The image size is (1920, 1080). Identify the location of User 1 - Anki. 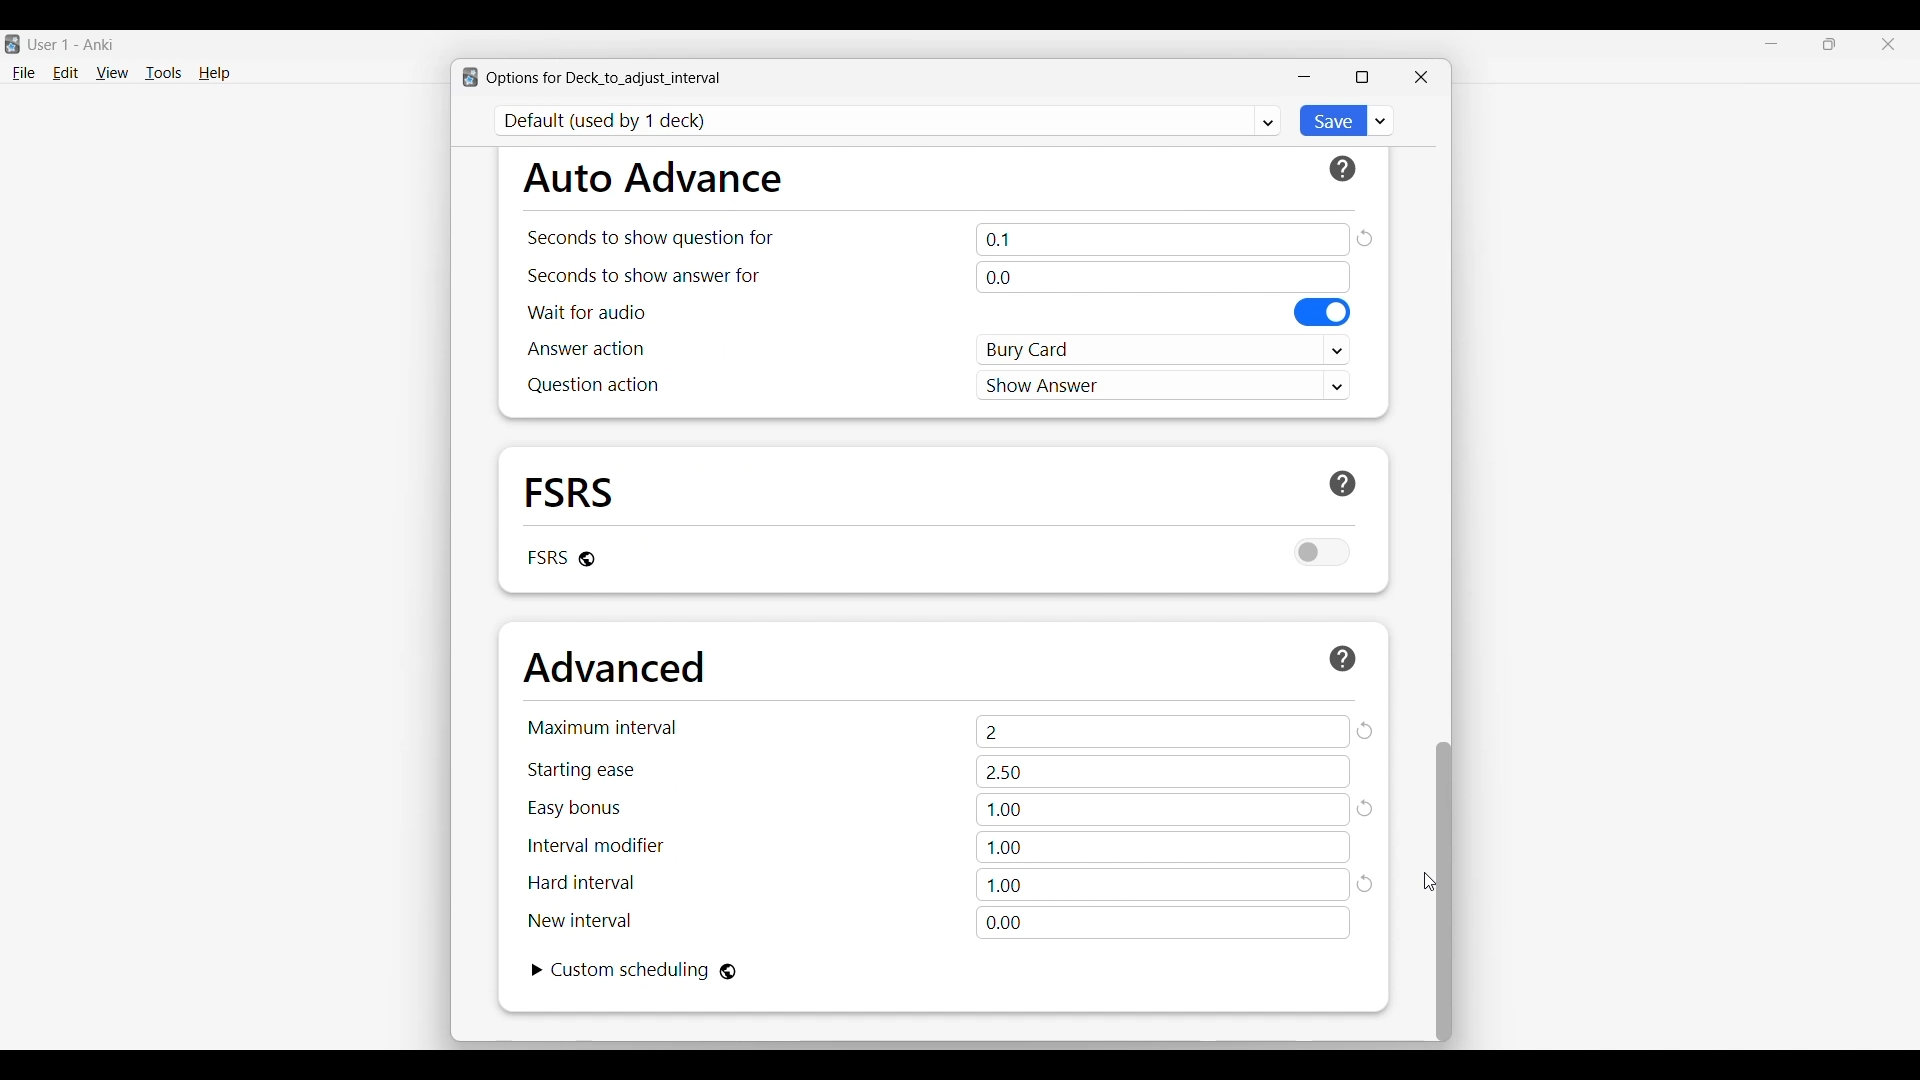
(72, 44).